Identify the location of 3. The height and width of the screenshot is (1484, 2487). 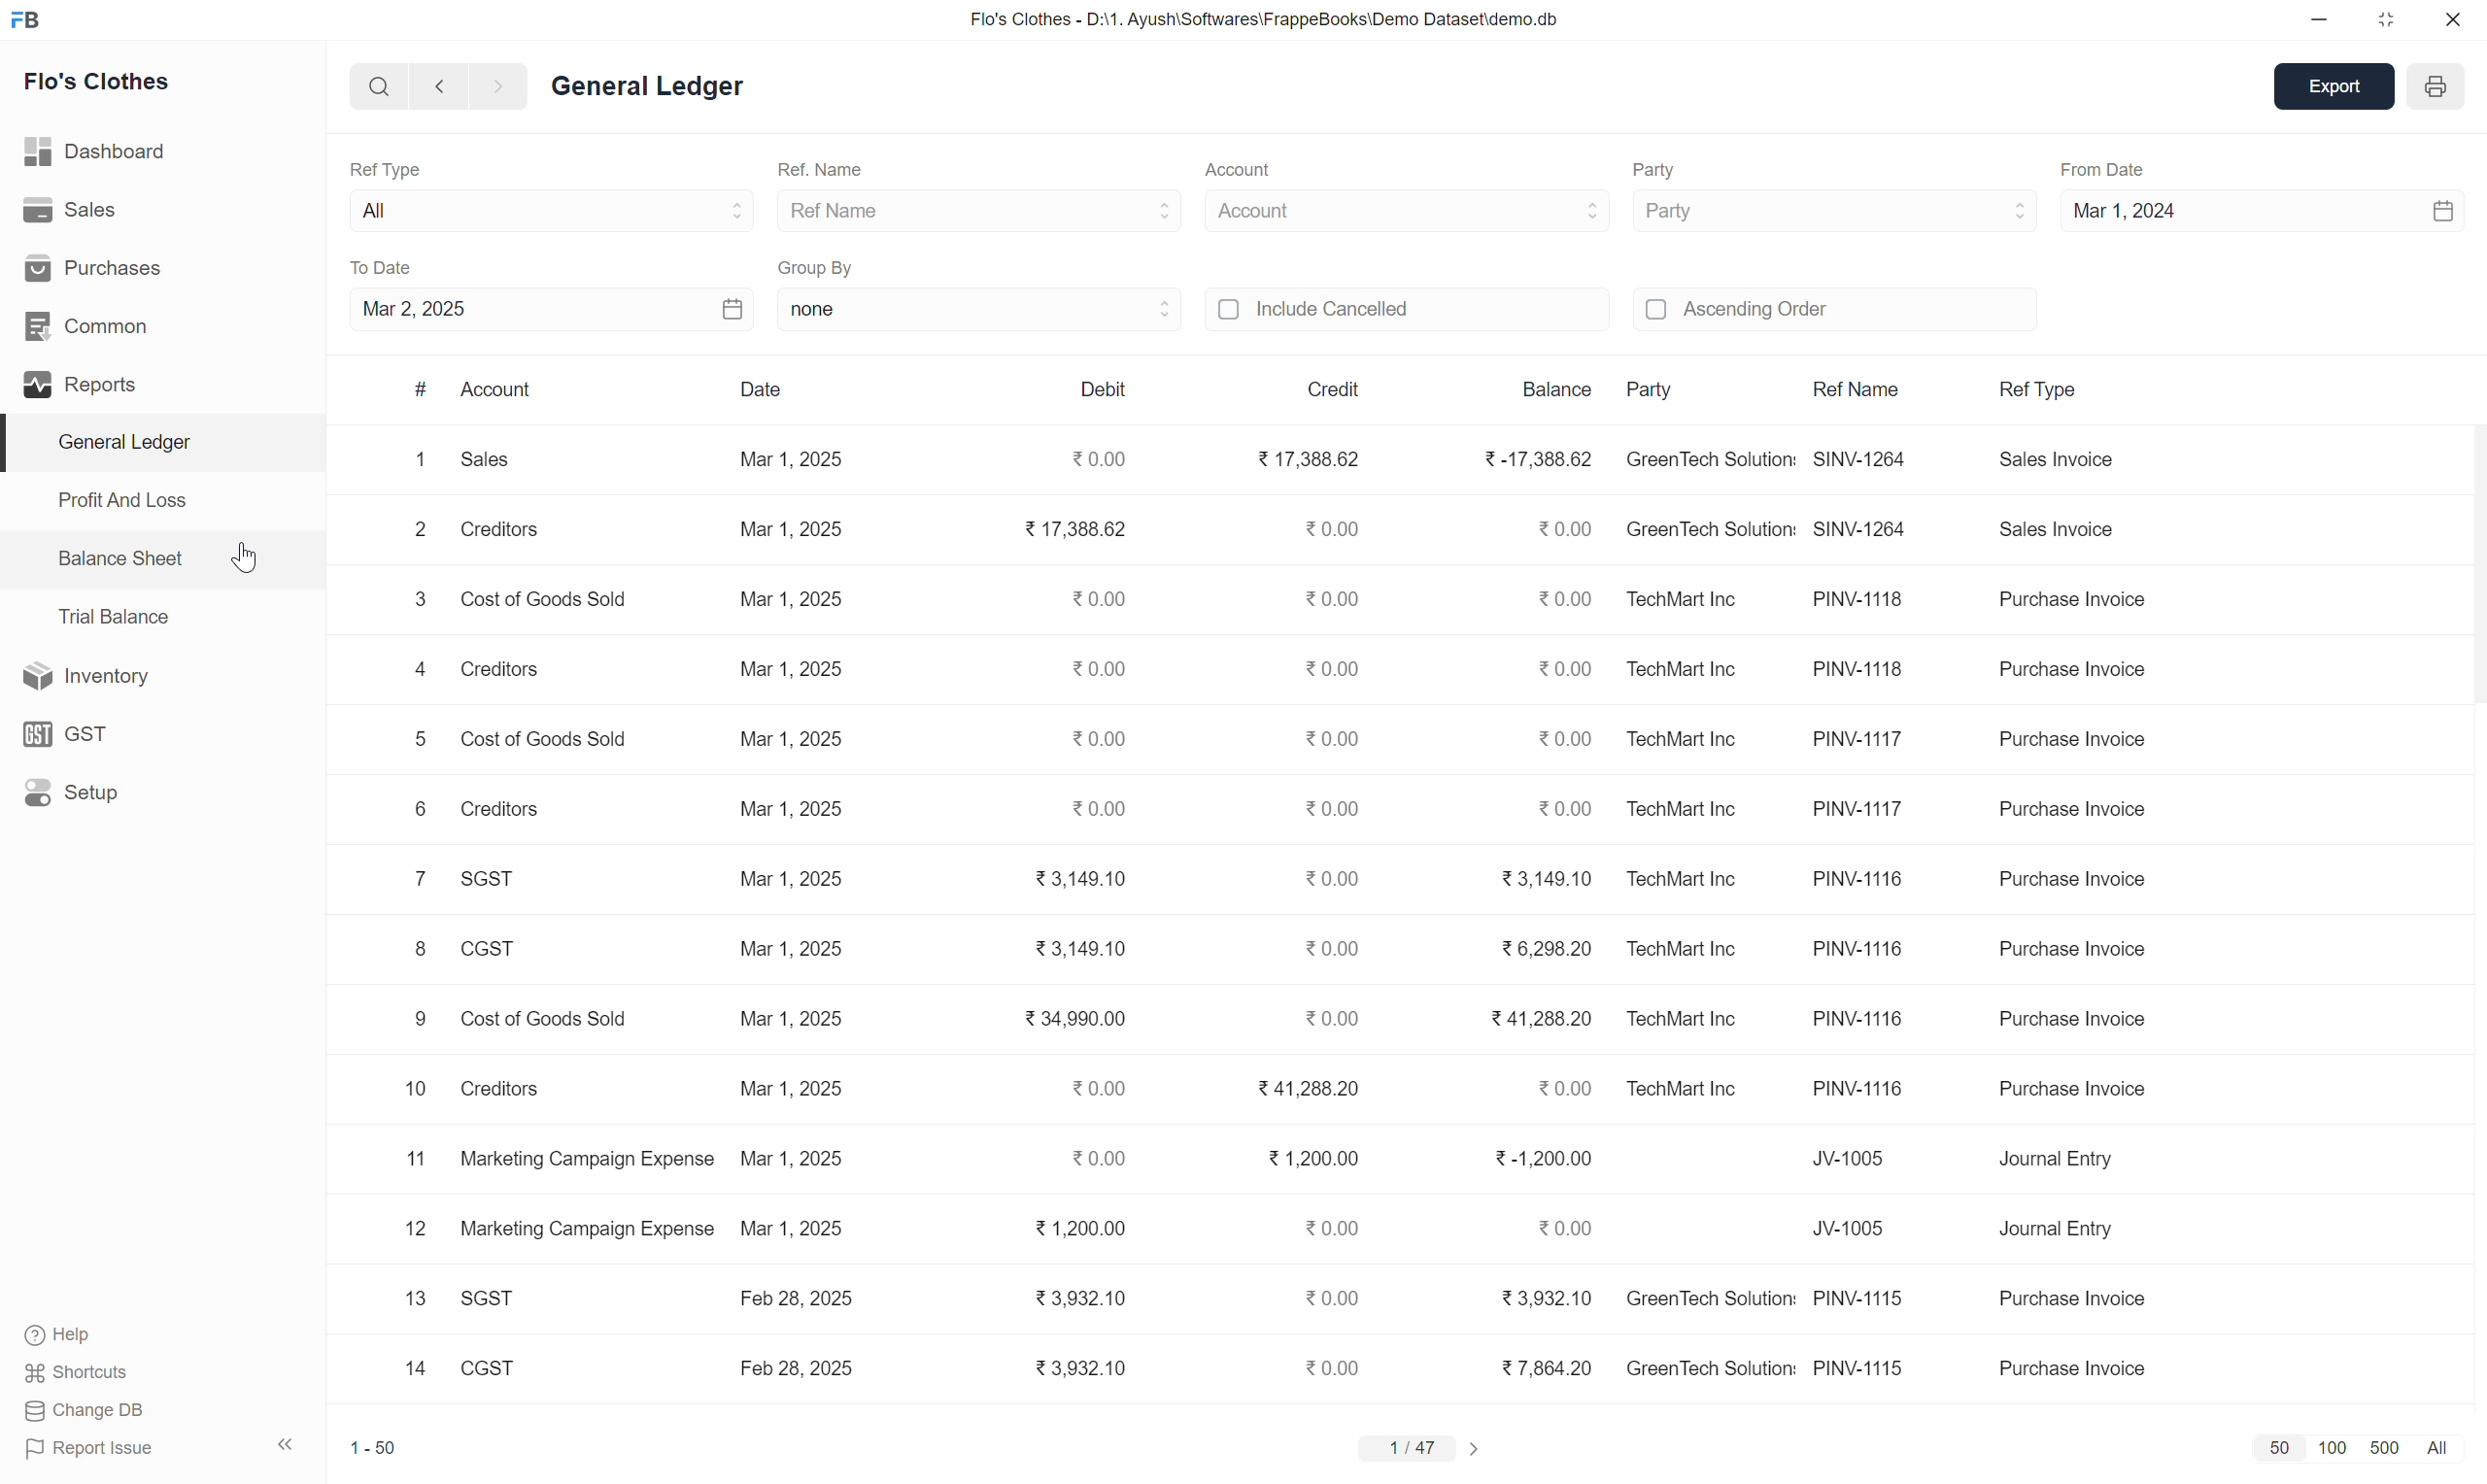
(421, 601).